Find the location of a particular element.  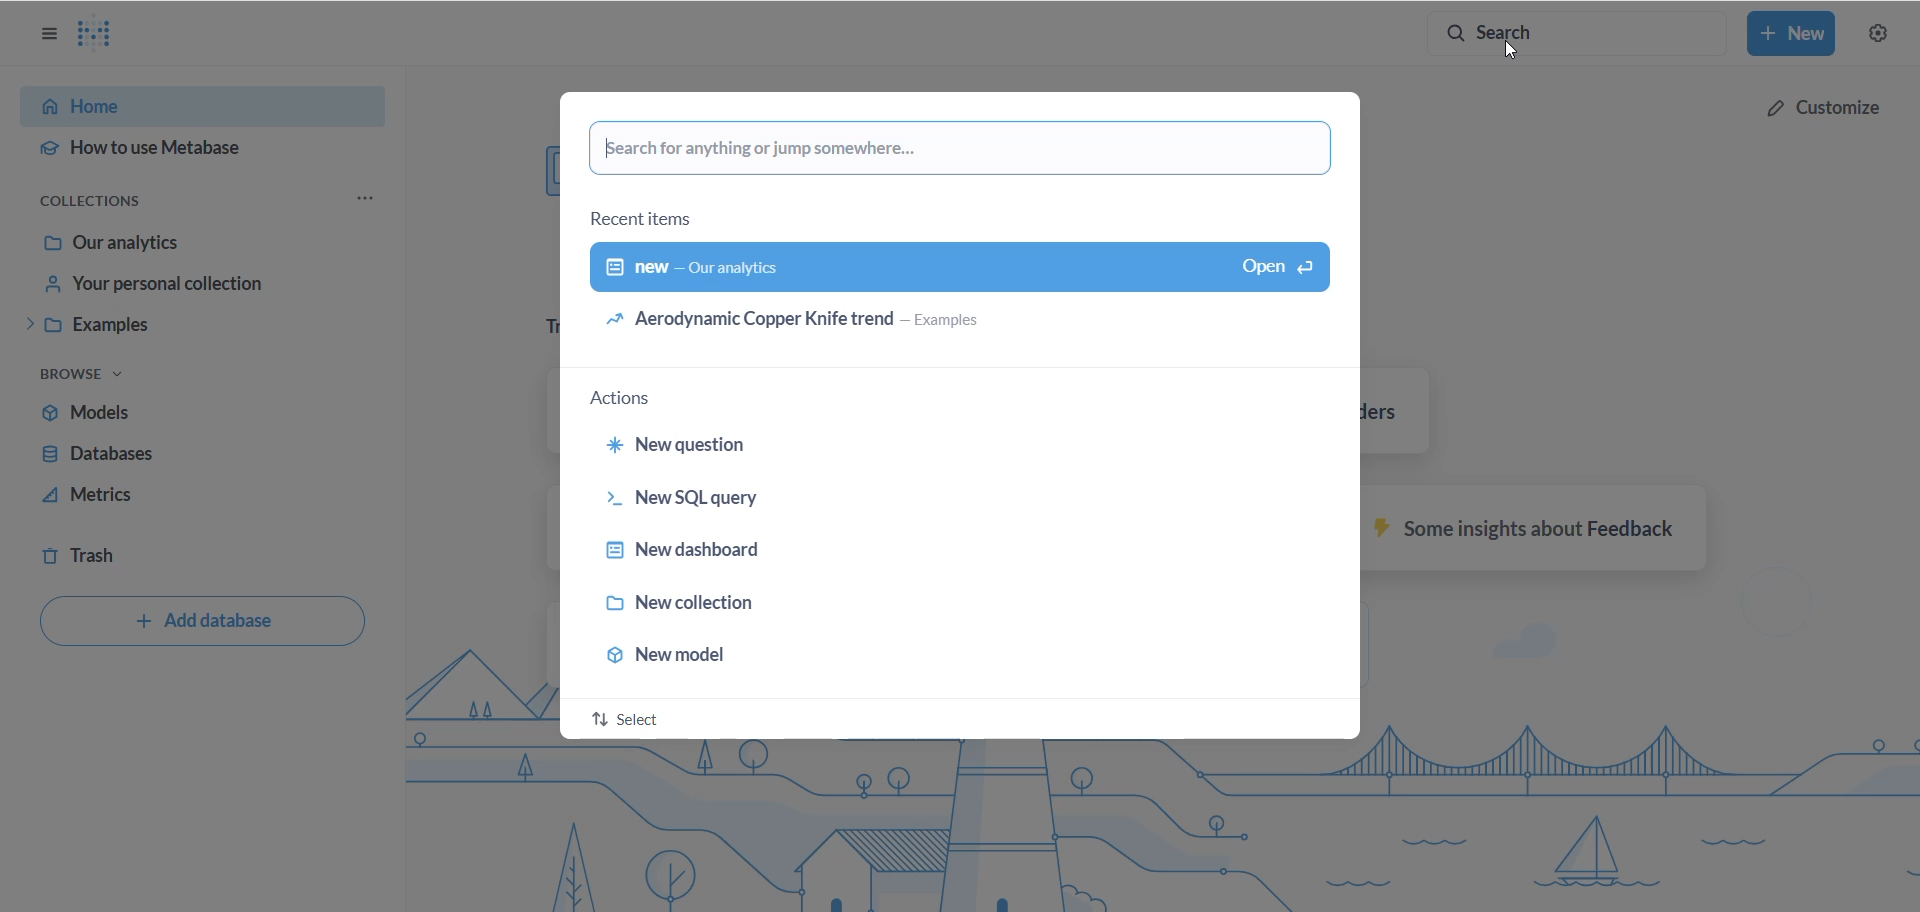

models is located at coordinates (128, 414).